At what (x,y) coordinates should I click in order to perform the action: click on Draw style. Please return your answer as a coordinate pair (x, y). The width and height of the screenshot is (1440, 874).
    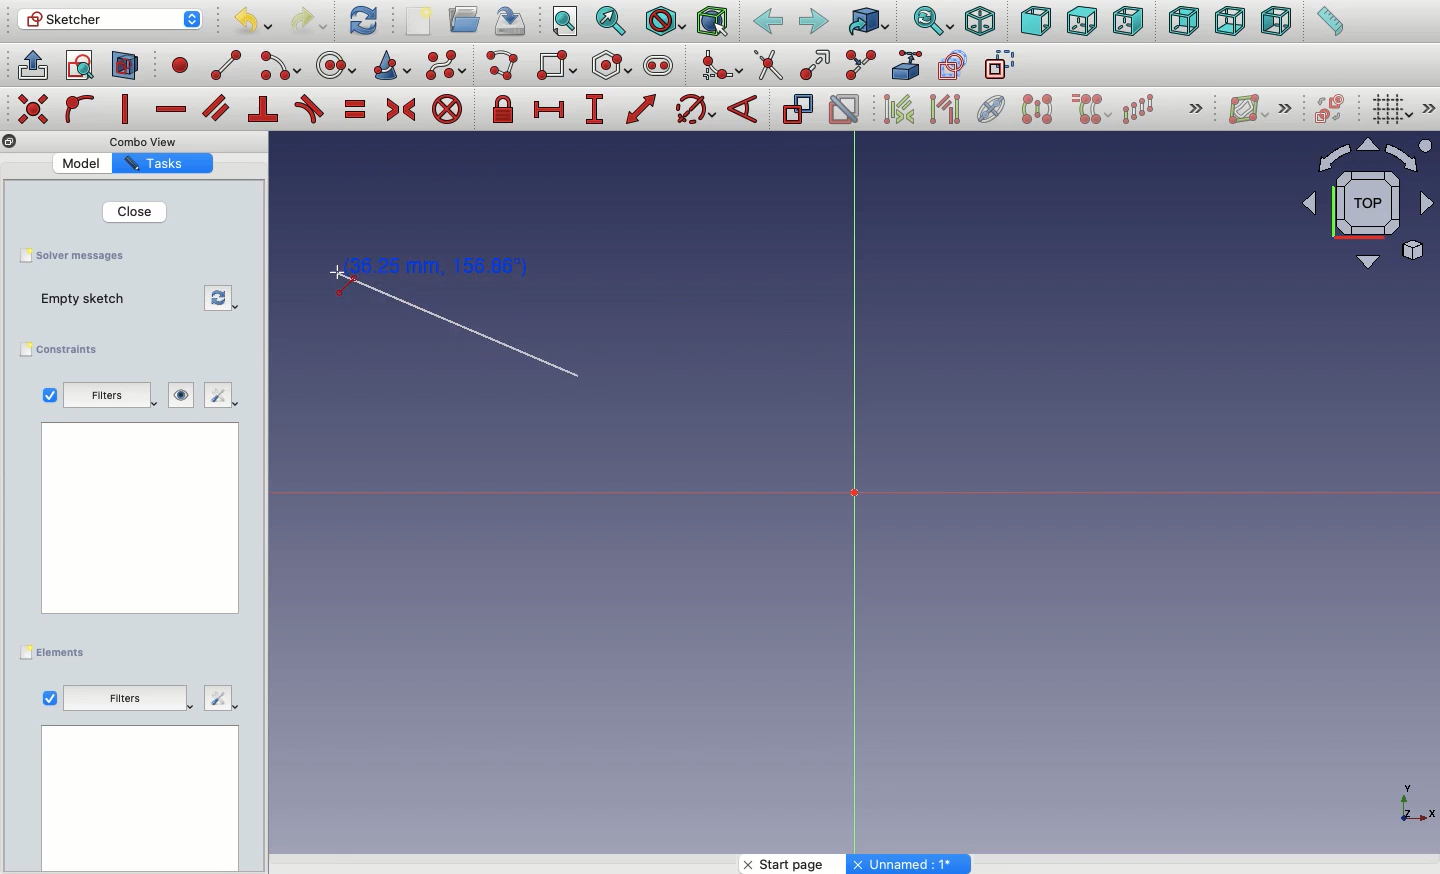
    Looking at the image, I should click on (665, 21).